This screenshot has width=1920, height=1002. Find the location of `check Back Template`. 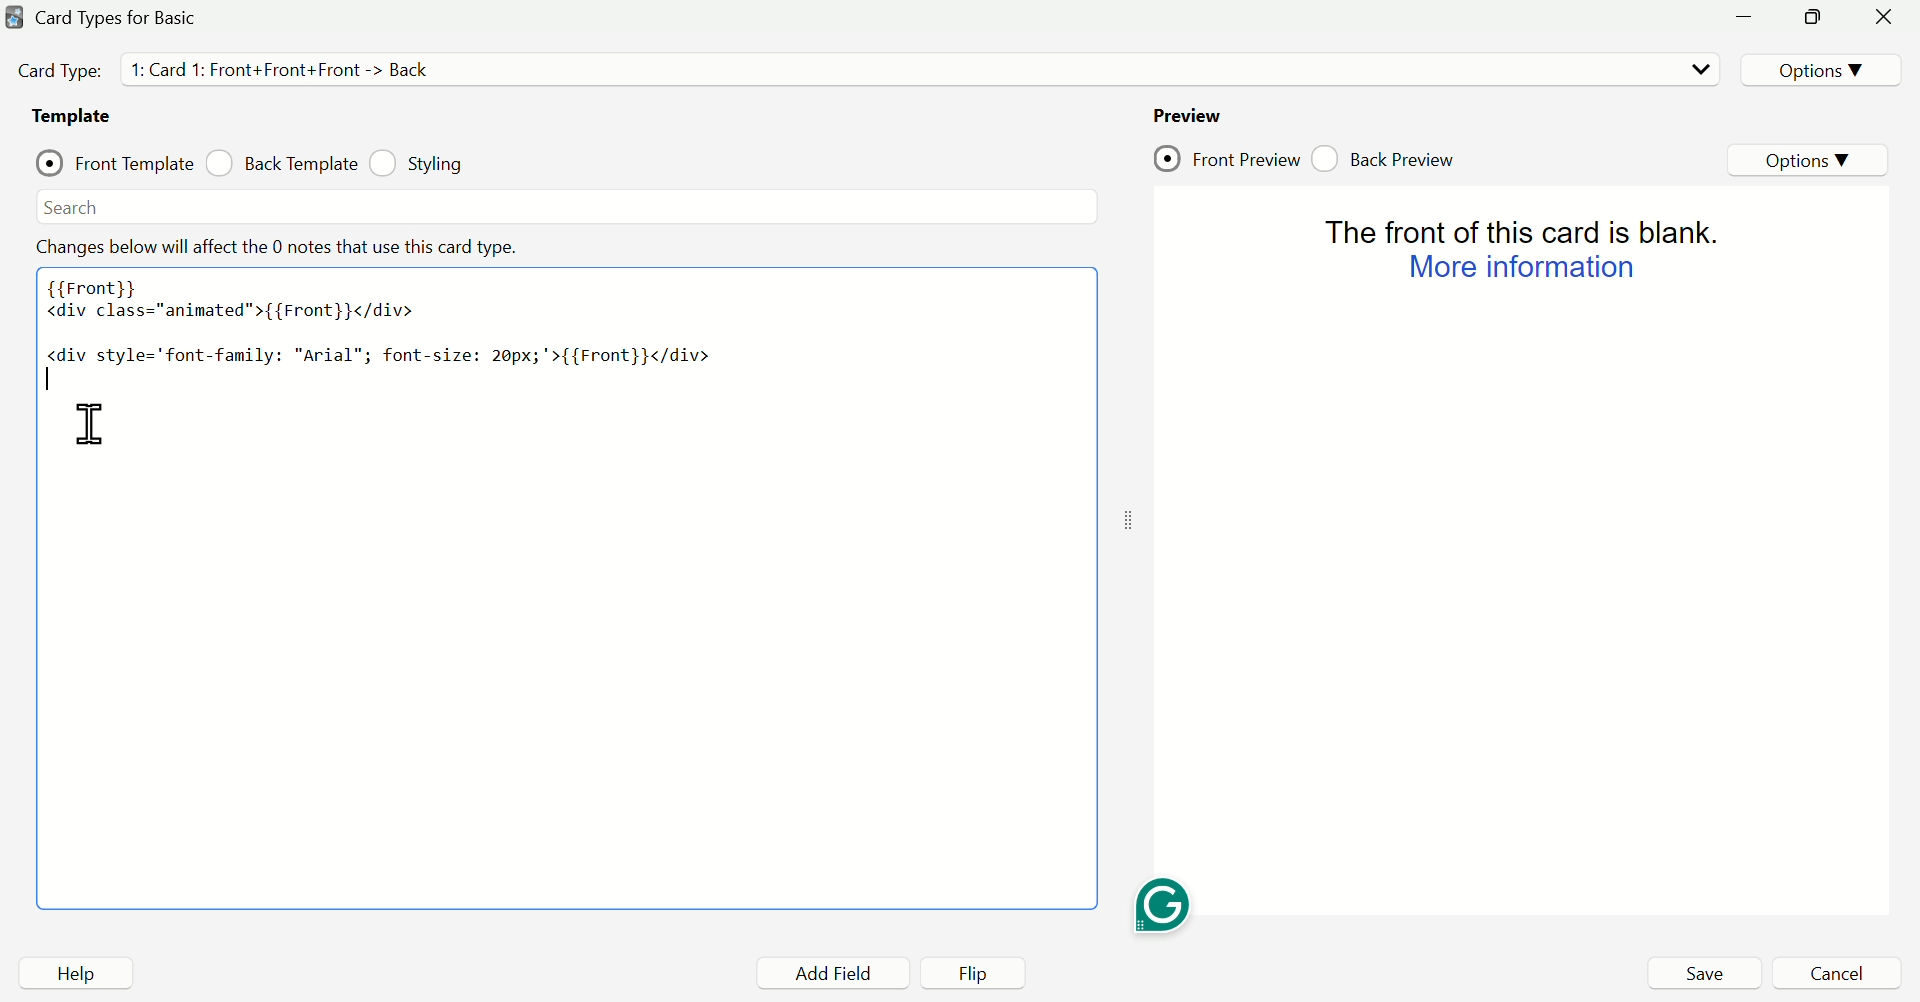

check Back Template is located at coordinates (283, 164).